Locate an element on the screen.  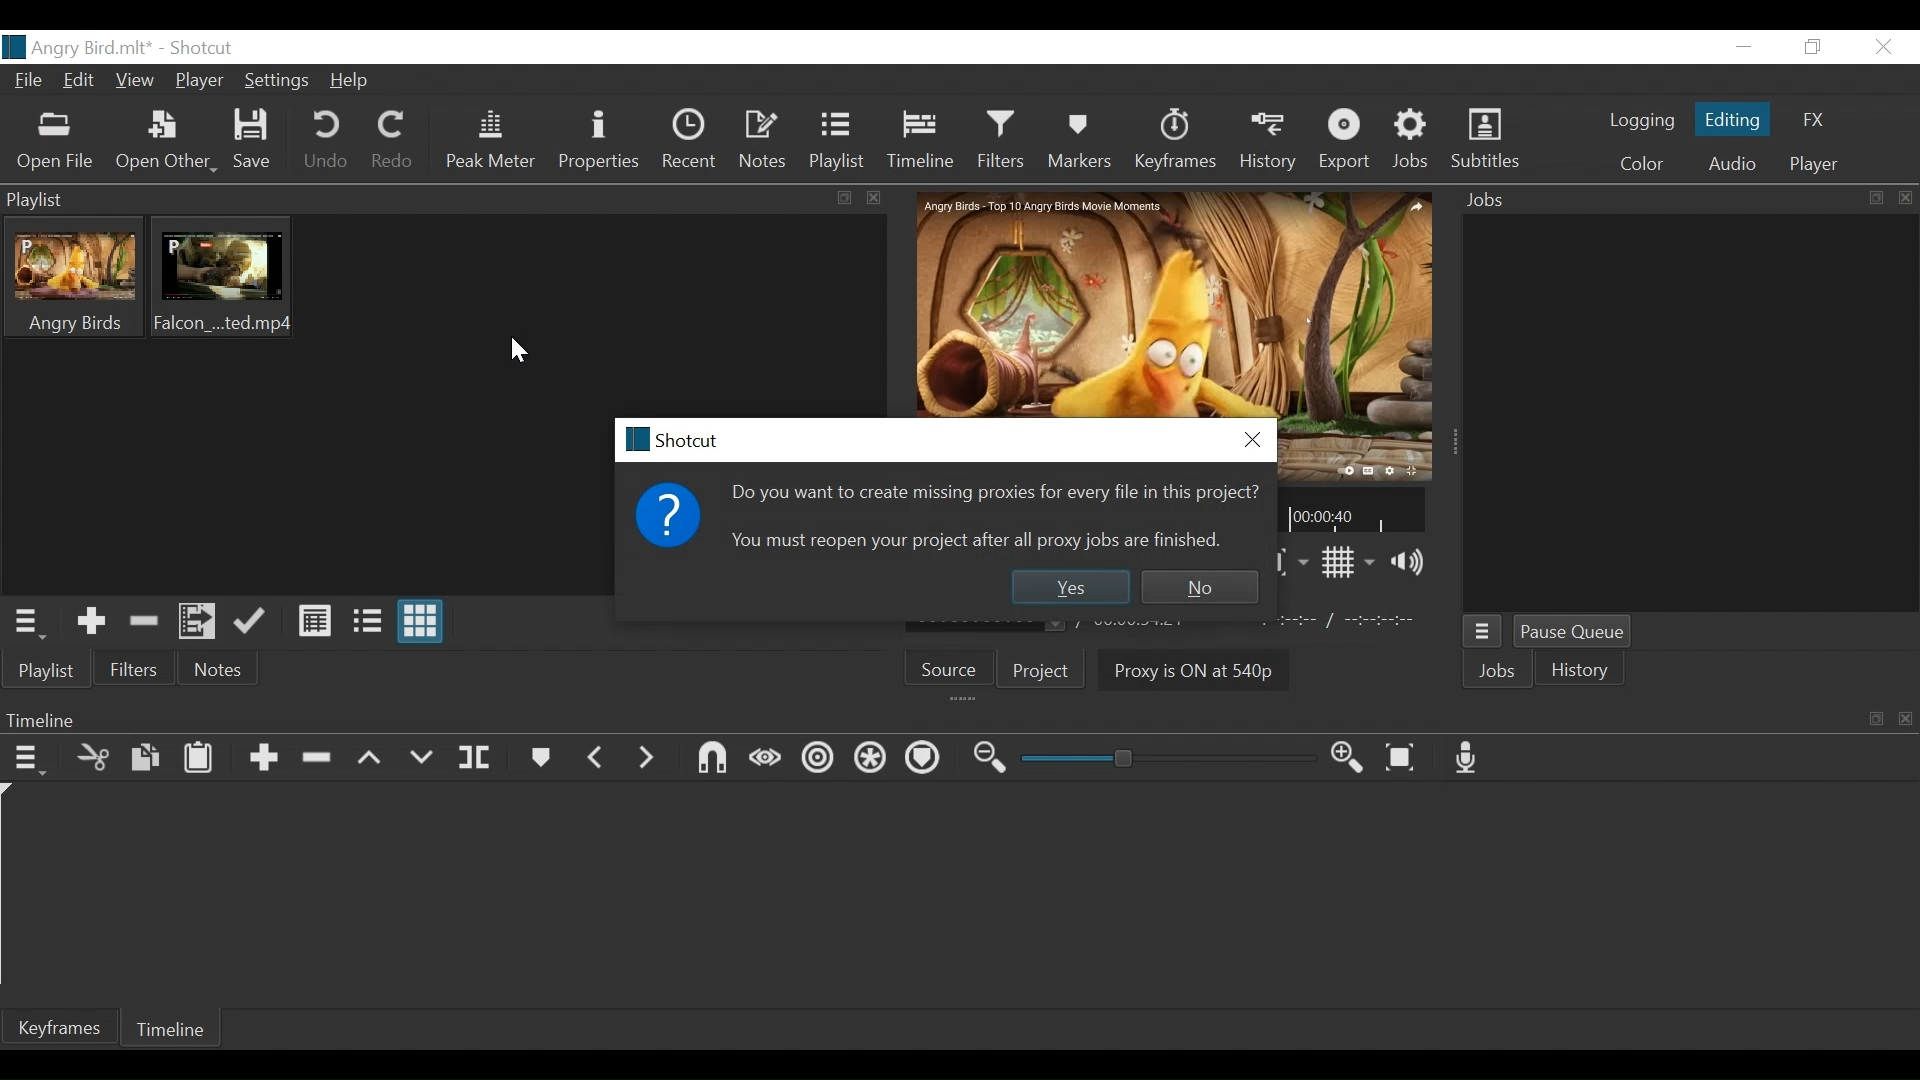
Update is located at coordinates (251, 623).